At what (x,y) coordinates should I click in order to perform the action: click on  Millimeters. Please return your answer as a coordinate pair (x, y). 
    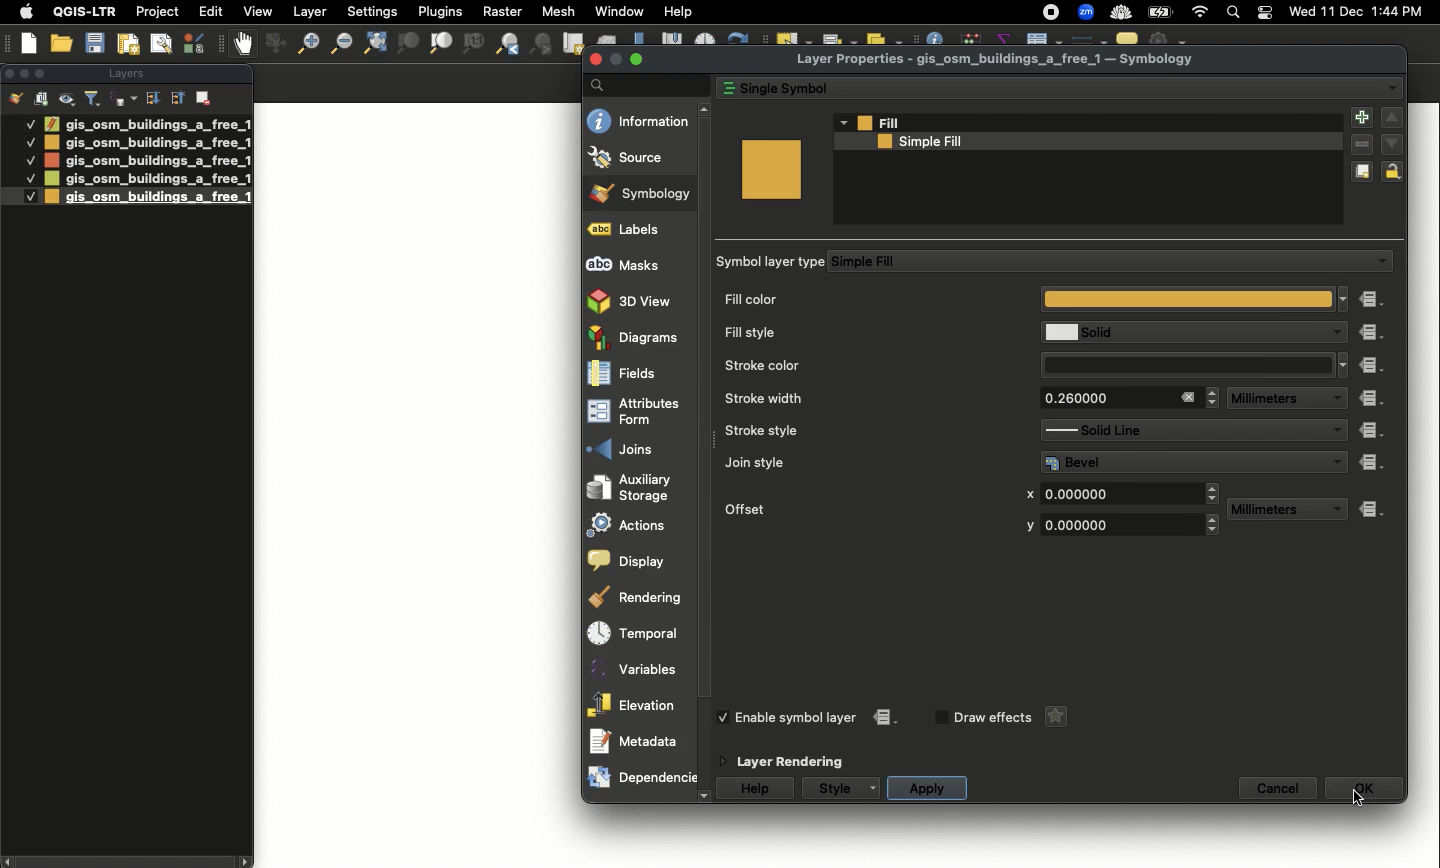
    Looking at the image, I should click on (1267, 399).